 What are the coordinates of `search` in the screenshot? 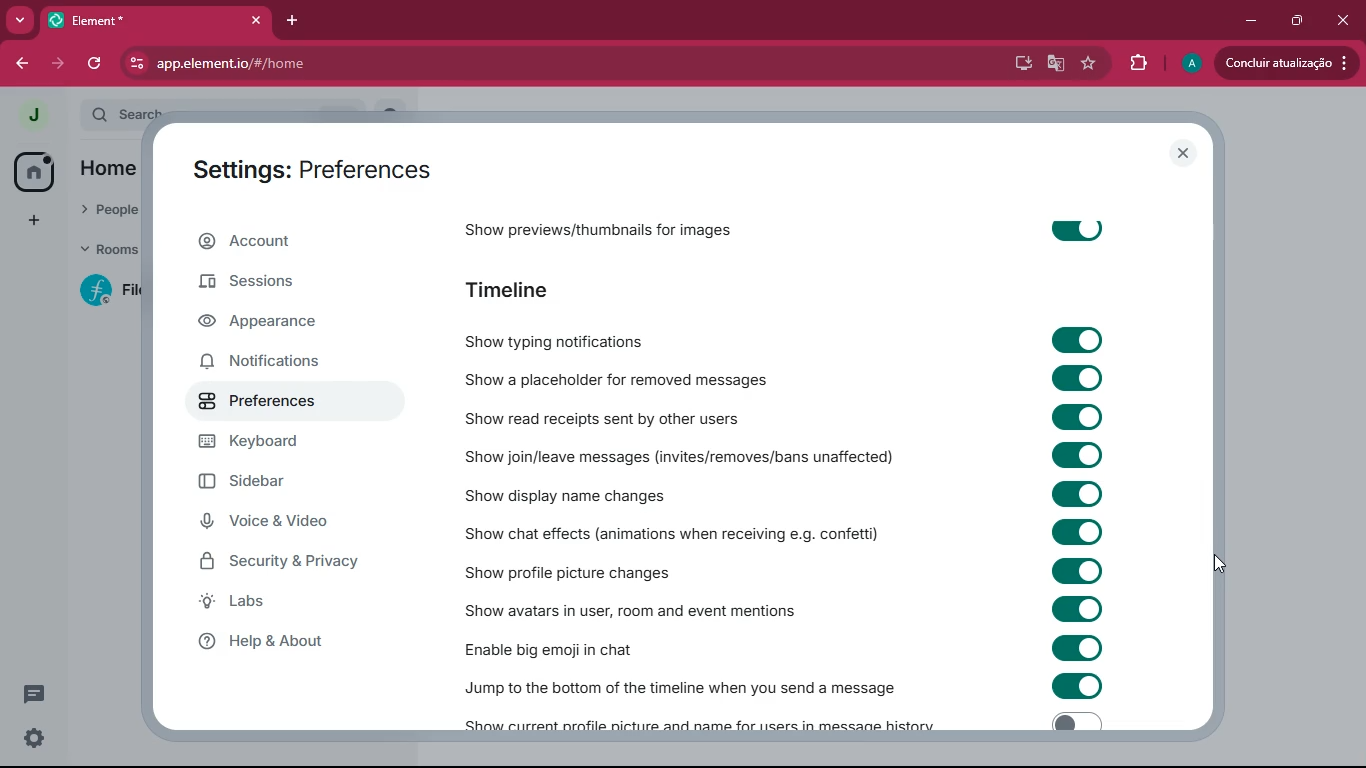 It's located at (130, 111).